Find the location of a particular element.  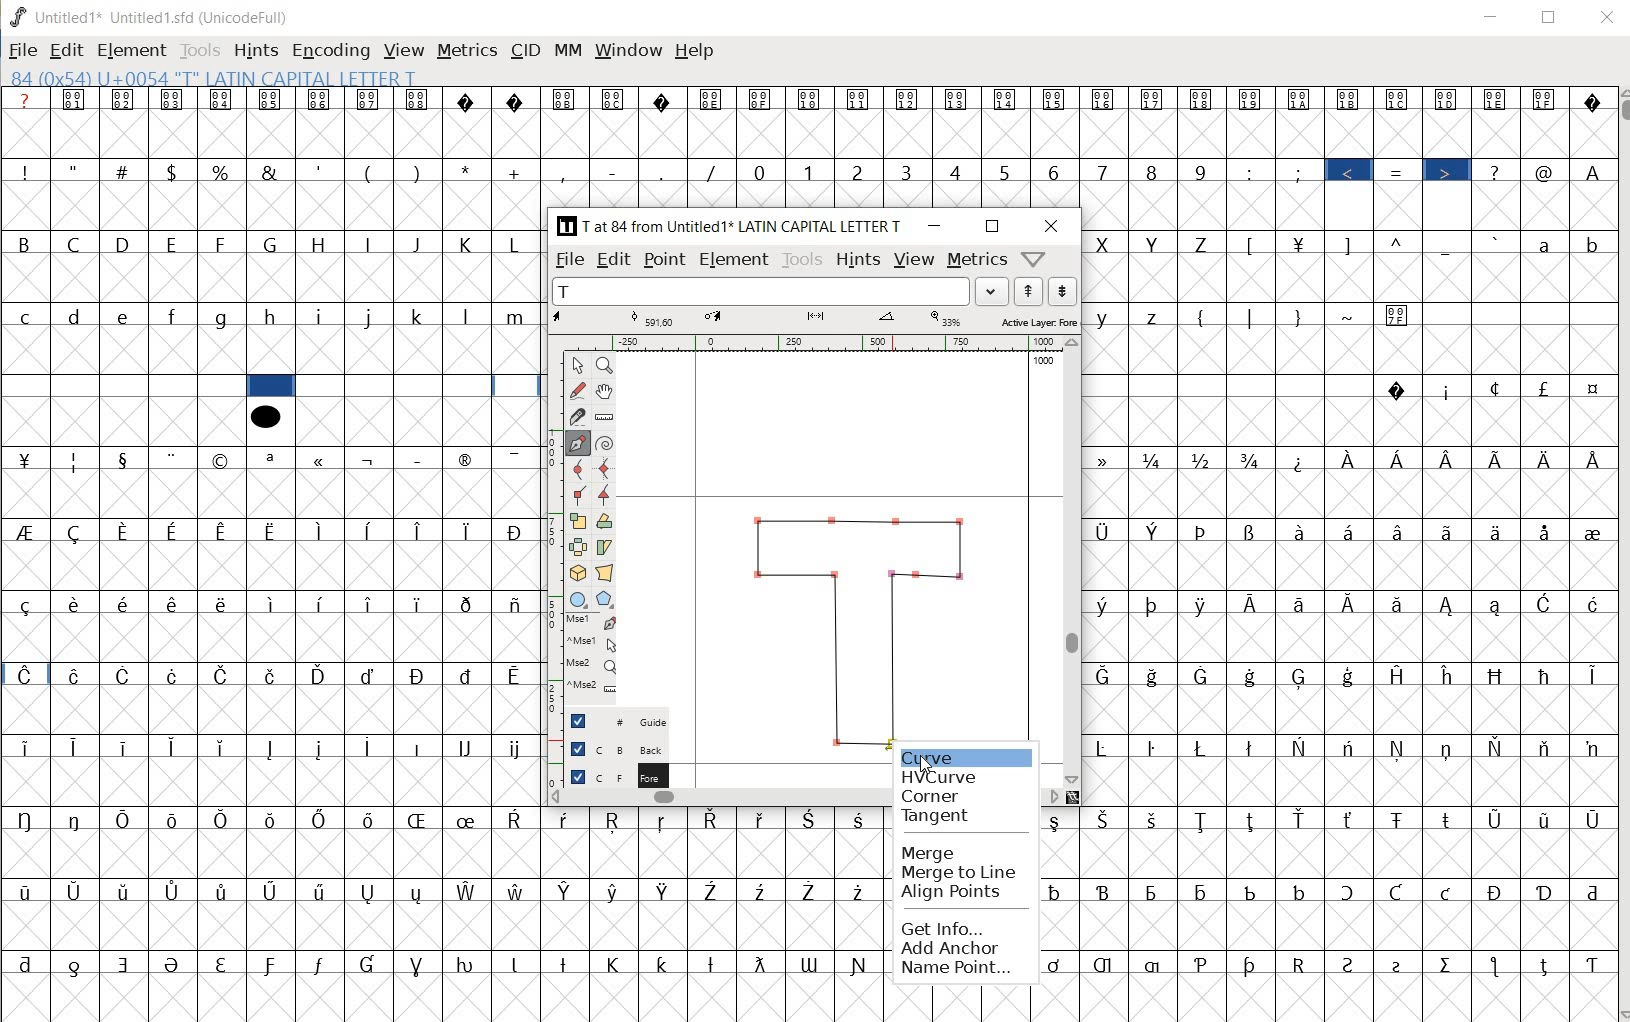

empty spaces is located at coordinates (1514, 315).